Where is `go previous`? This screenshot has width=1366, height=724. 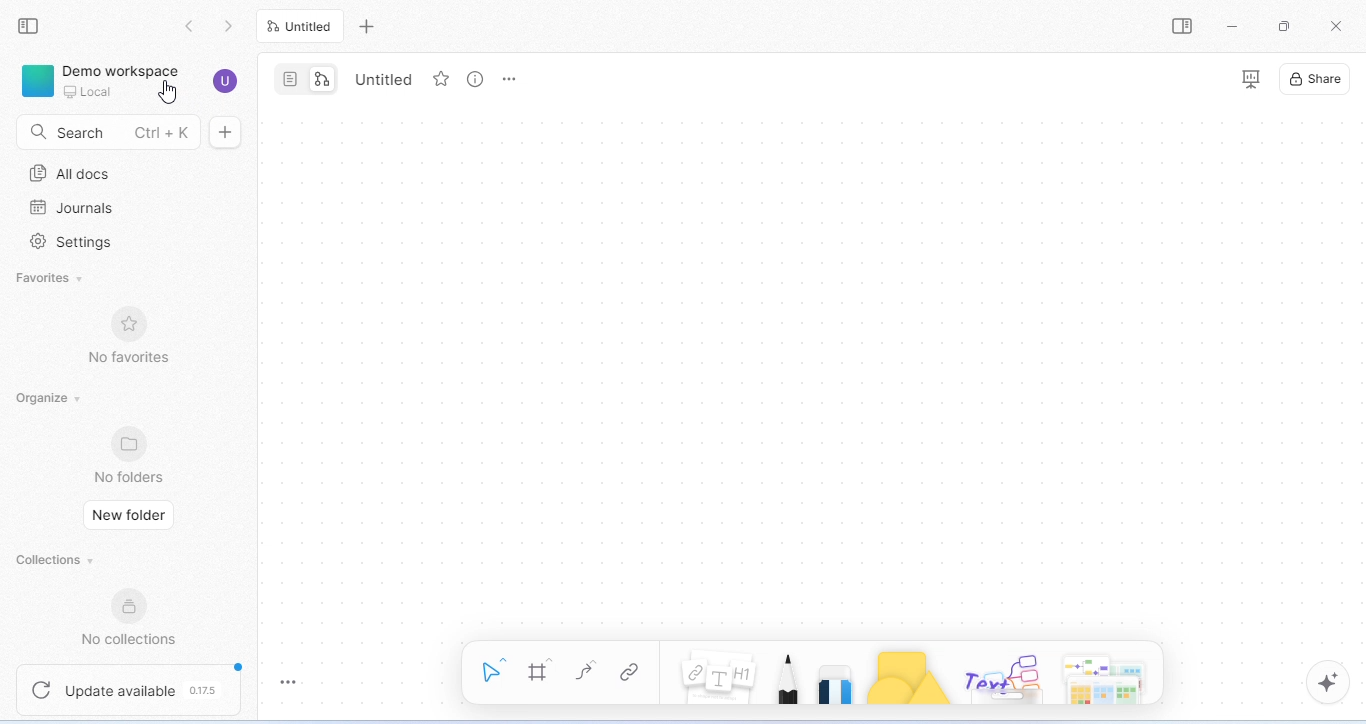
go previous is located at coordinates (232, 26).